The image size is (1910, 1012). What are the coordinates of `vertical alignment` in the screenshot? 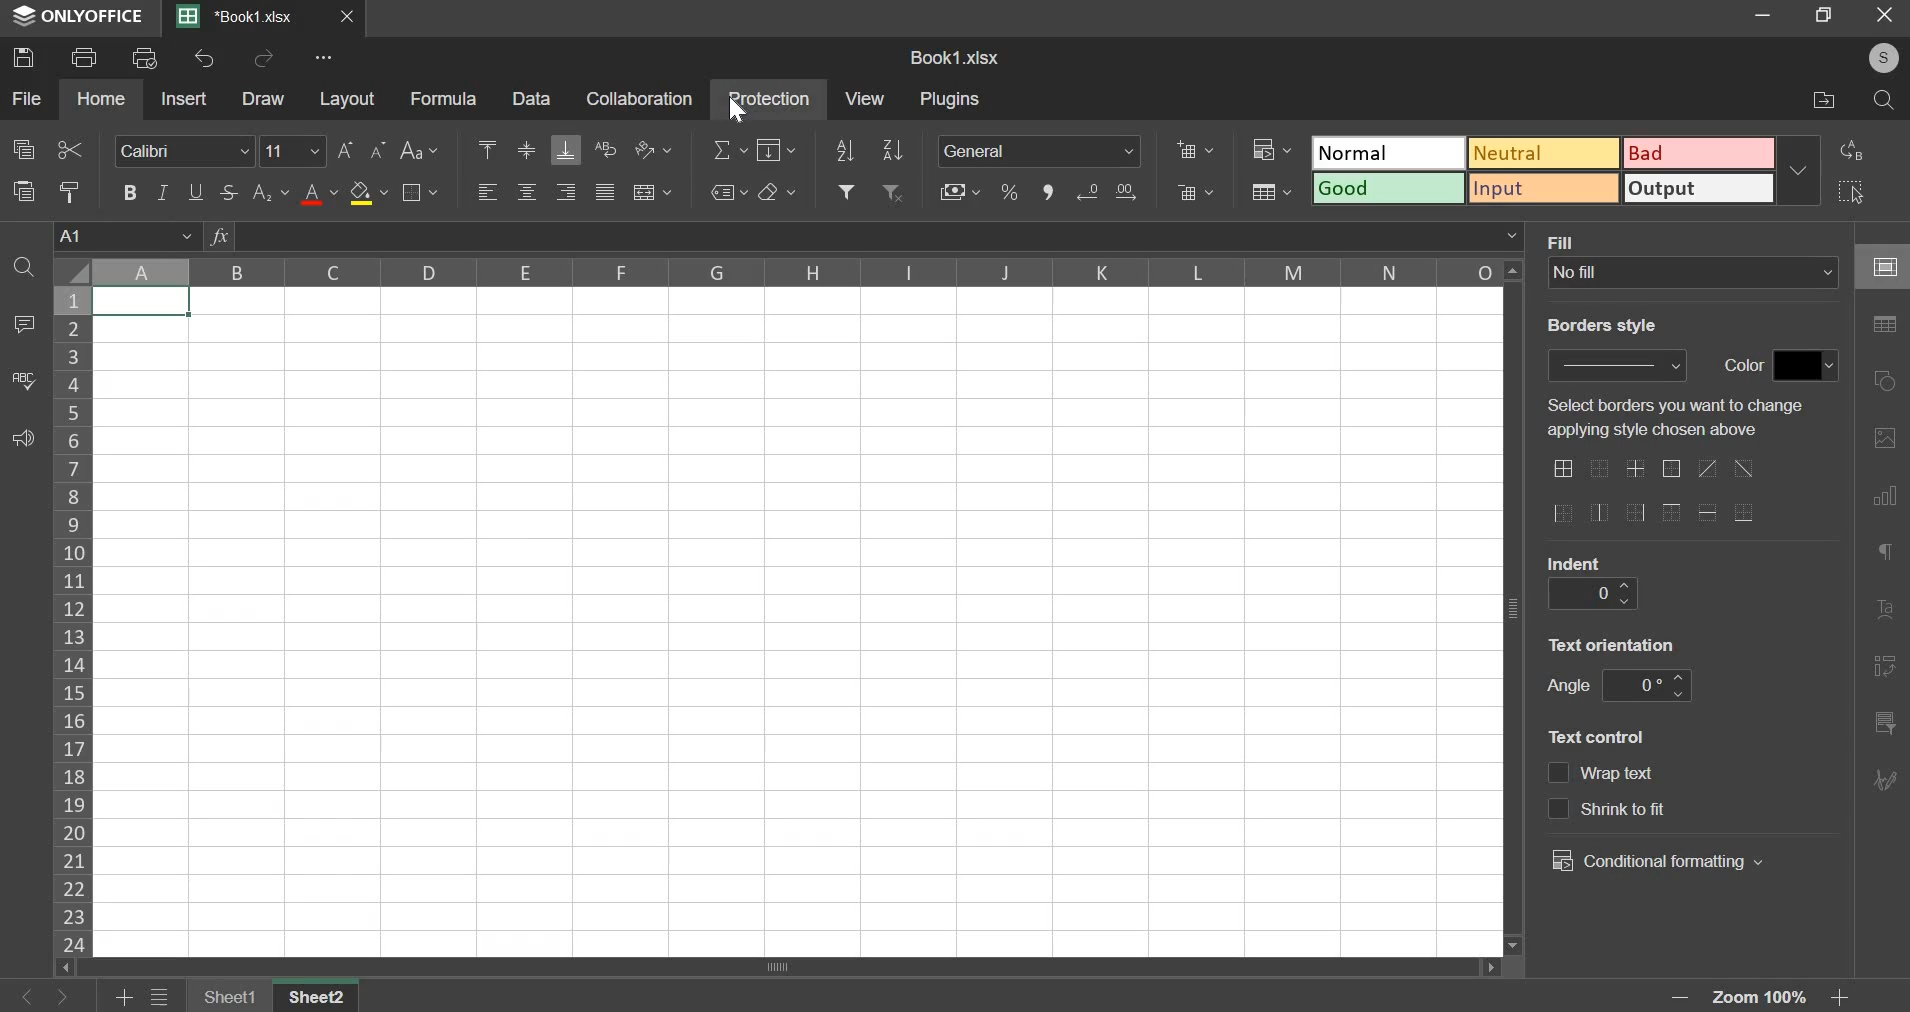 It's located at (487, 151).